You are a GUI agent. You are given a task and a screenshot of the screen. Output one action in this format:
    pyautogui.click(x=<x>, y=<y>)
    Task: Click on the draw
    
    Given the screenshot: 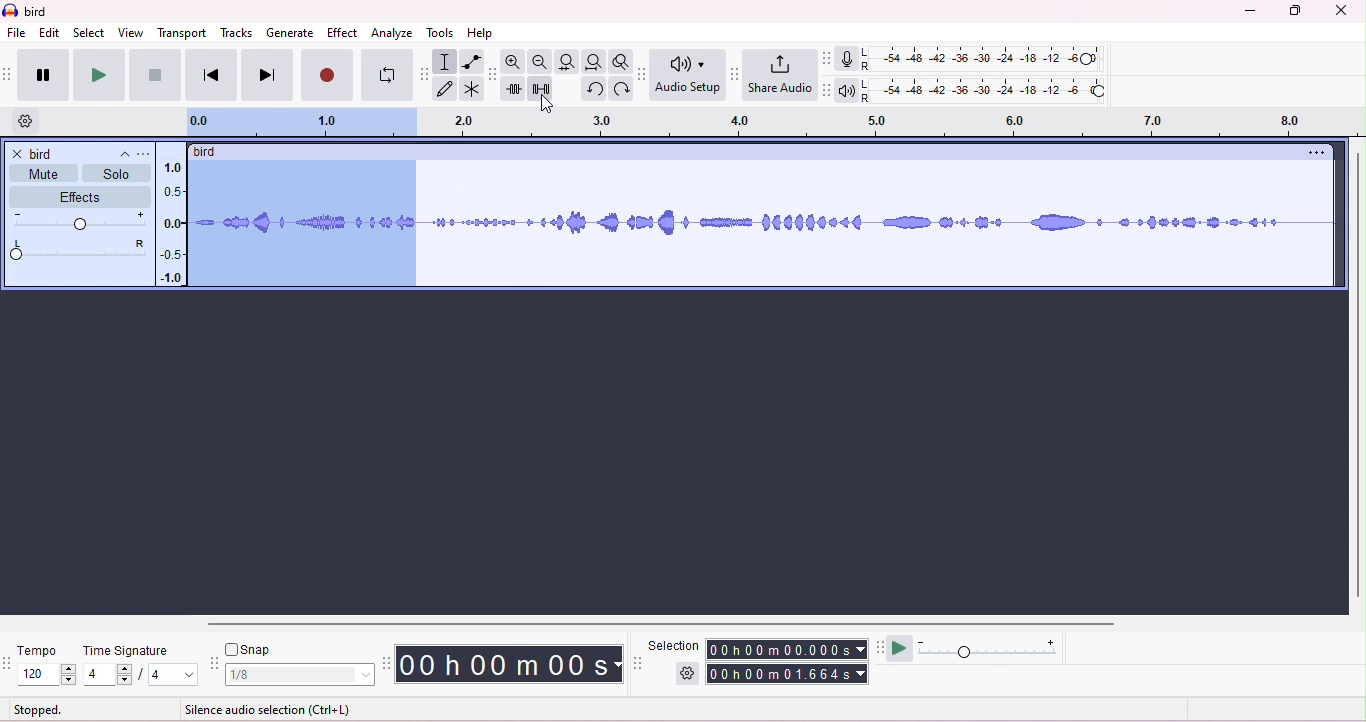 What is the action you would take?
    pyautogui.click(x=446, y=89)
    